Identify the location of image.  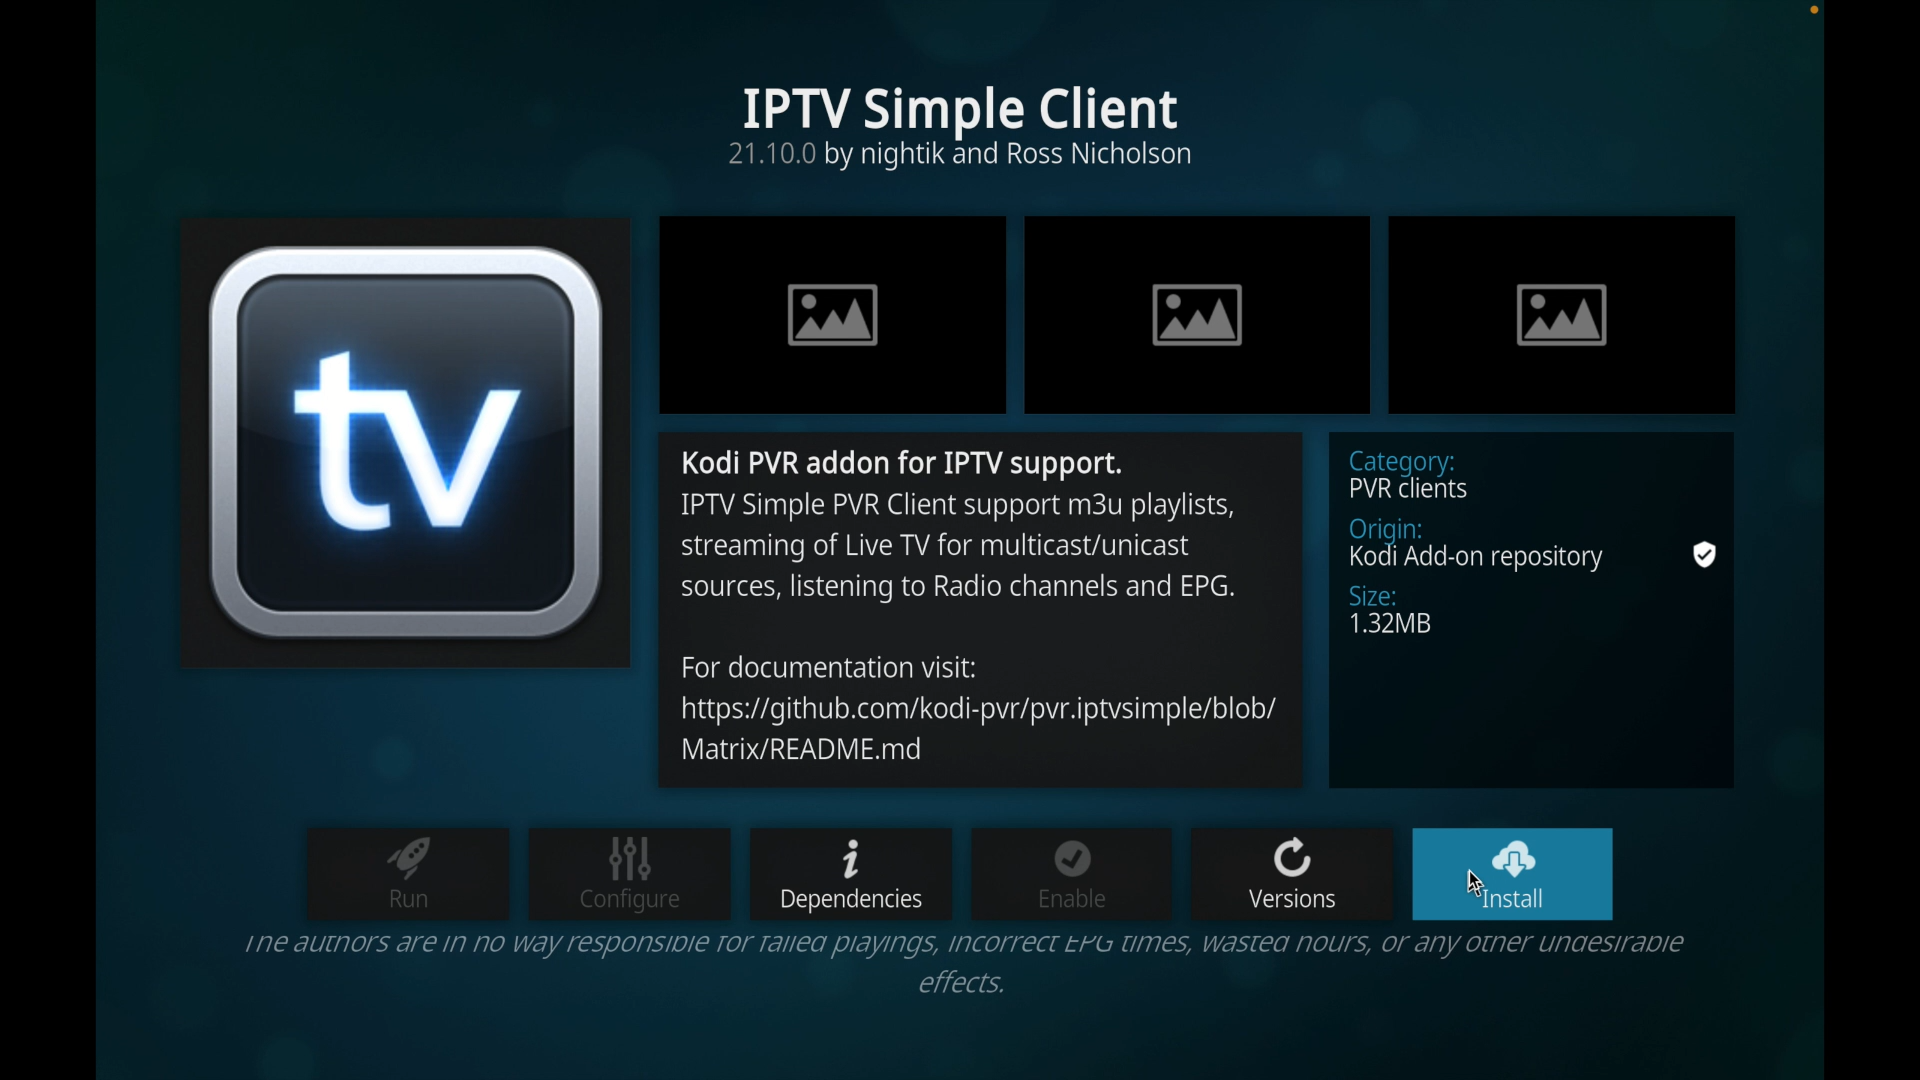
(1560, 315).